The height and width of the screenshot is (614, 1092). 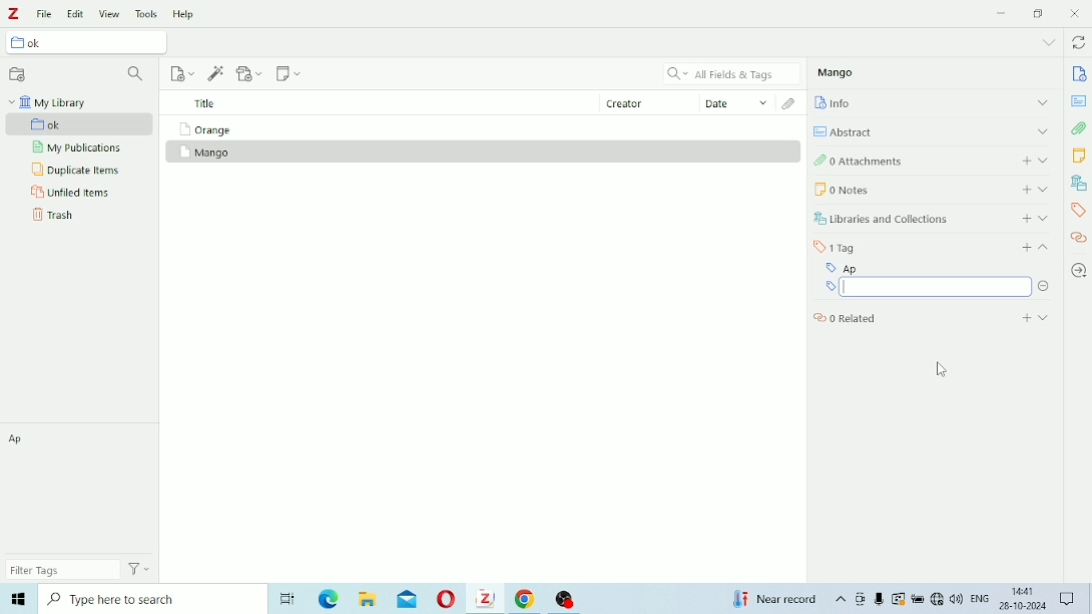 I want to click on Windows, so click(x=18, y=597).